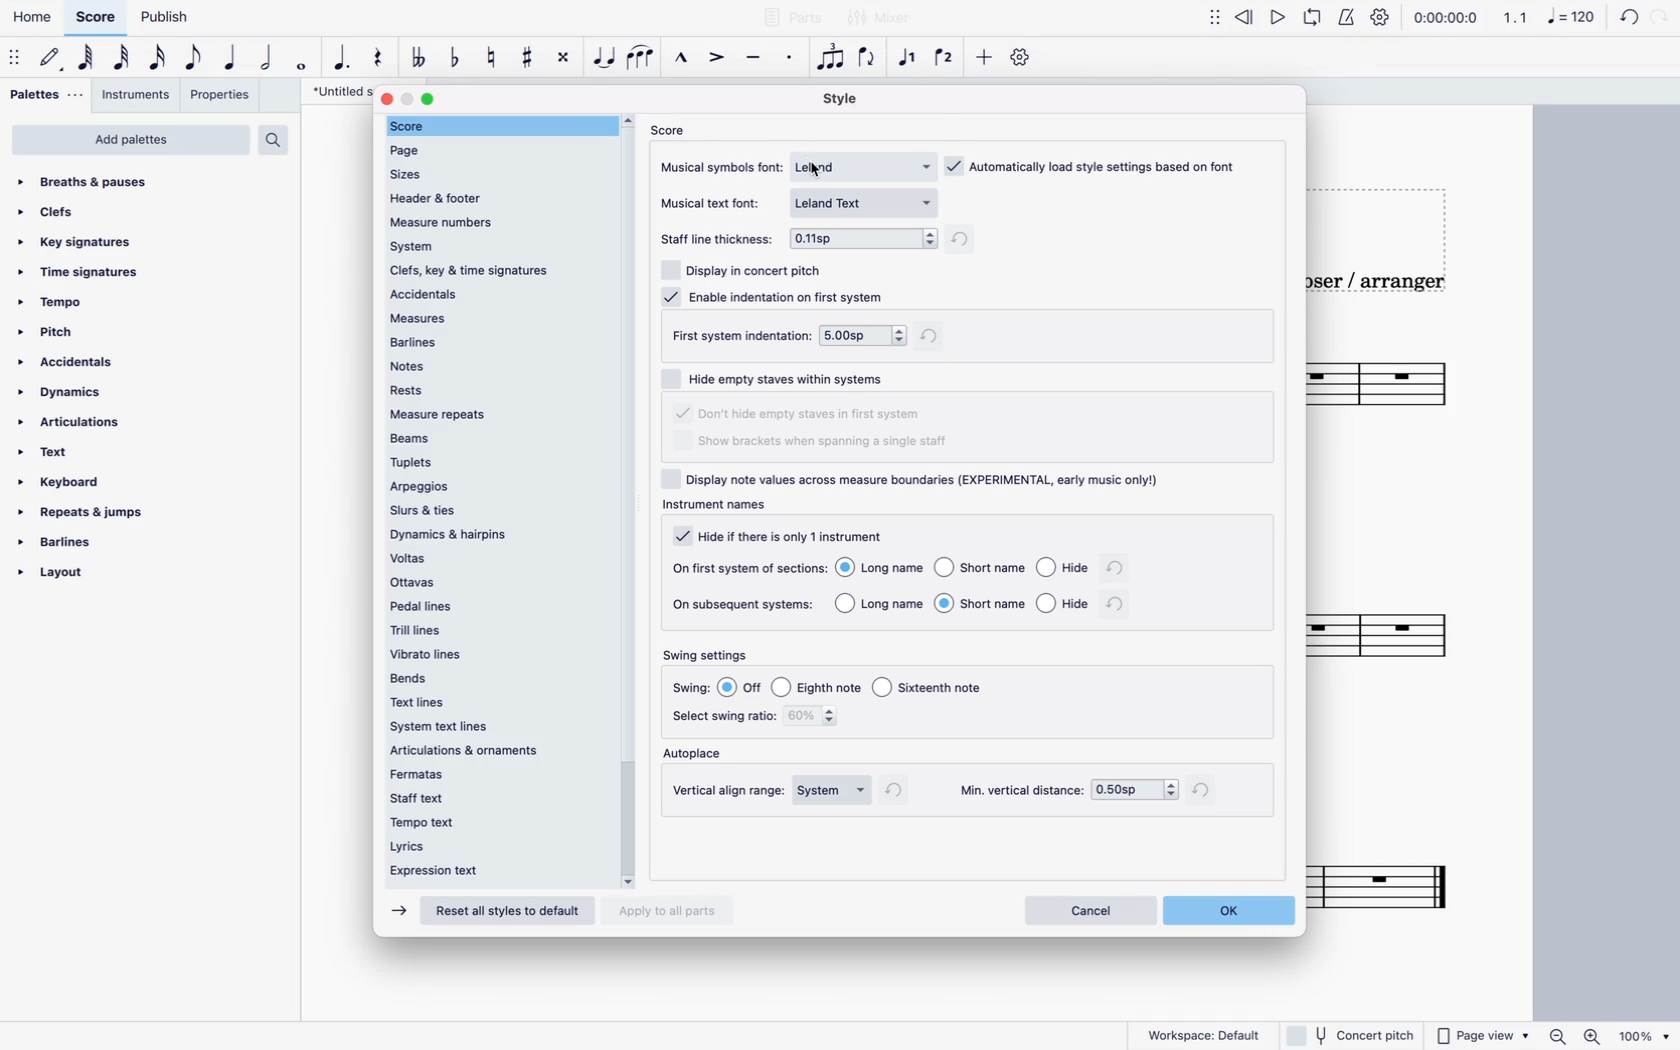 This screenshot has width=1680, height=1050. Describe the element at coordinates (130, 142) in the screenshot. I see `add palettes` at that location.